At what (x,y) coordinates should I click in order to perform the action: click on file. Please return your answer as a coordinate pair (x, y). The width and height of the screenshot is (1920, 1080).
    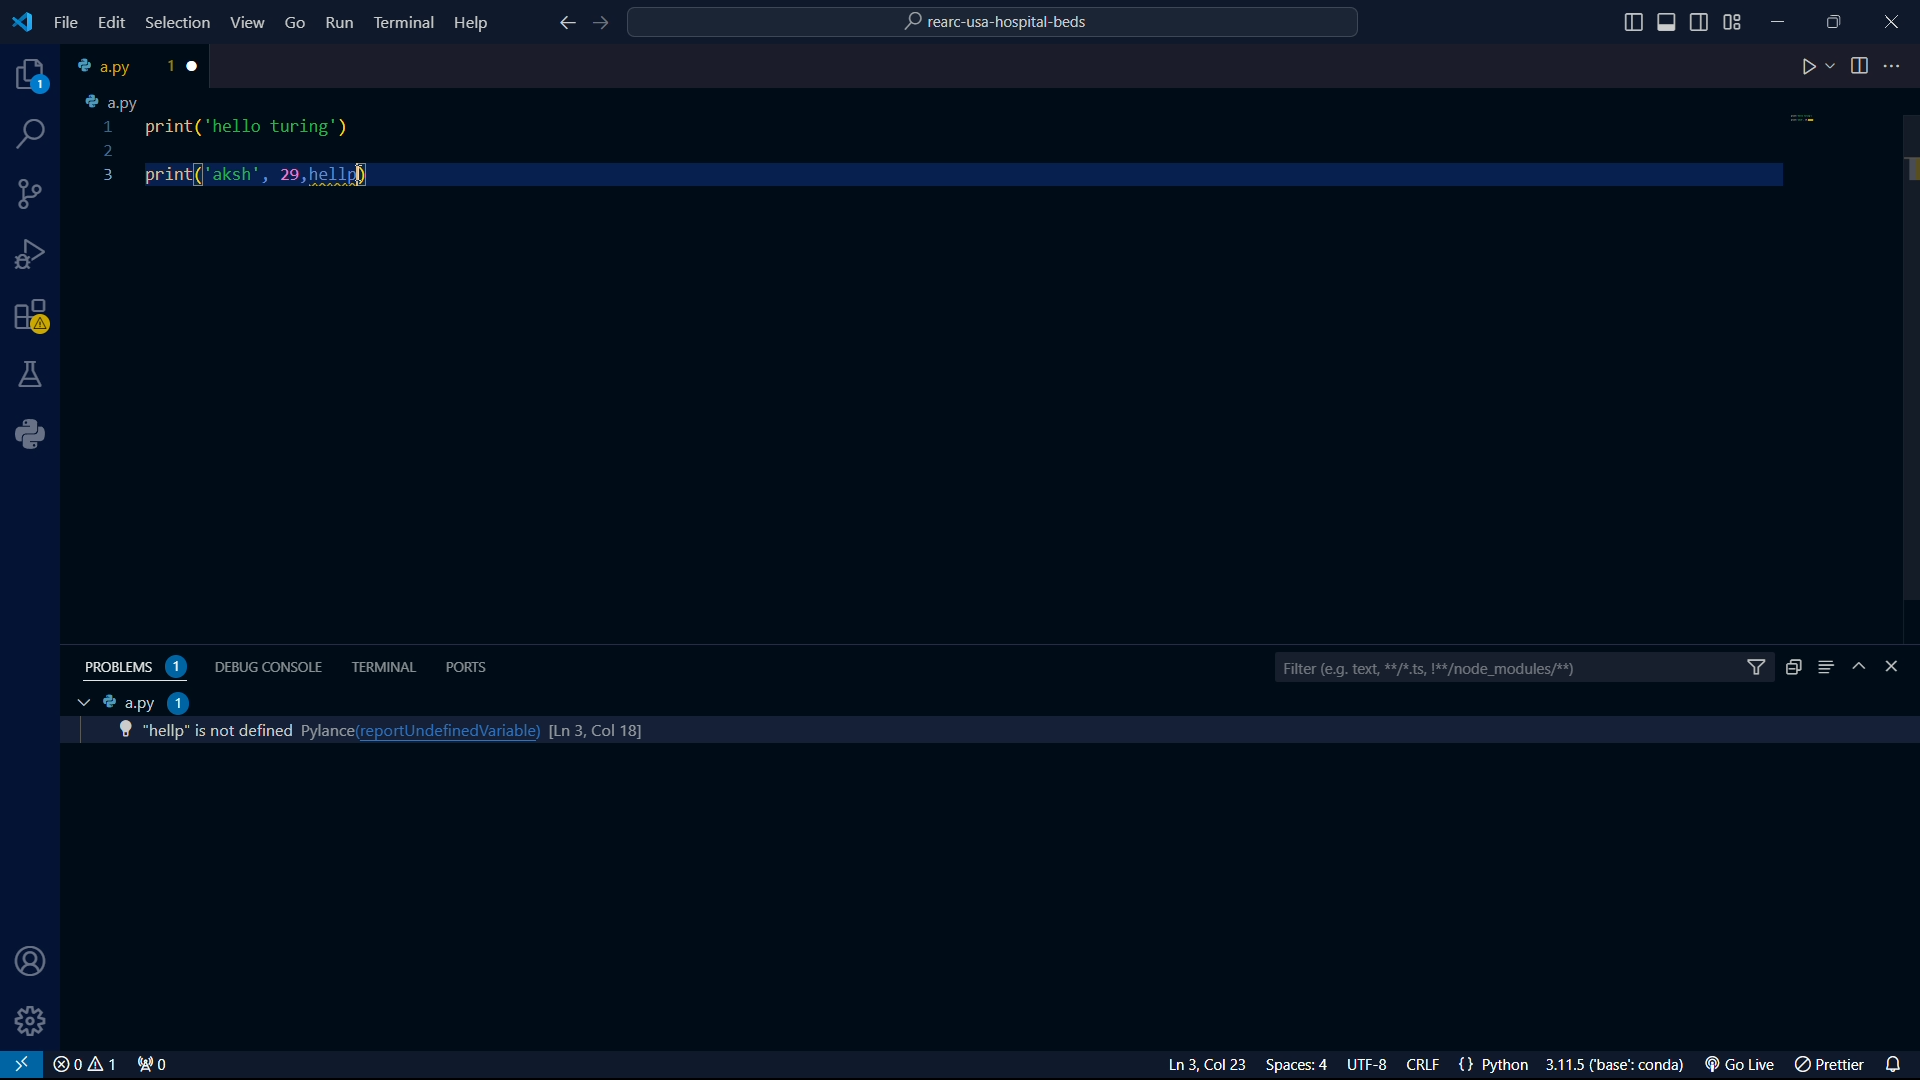
    Looking at the image, I should click on (66, 23).